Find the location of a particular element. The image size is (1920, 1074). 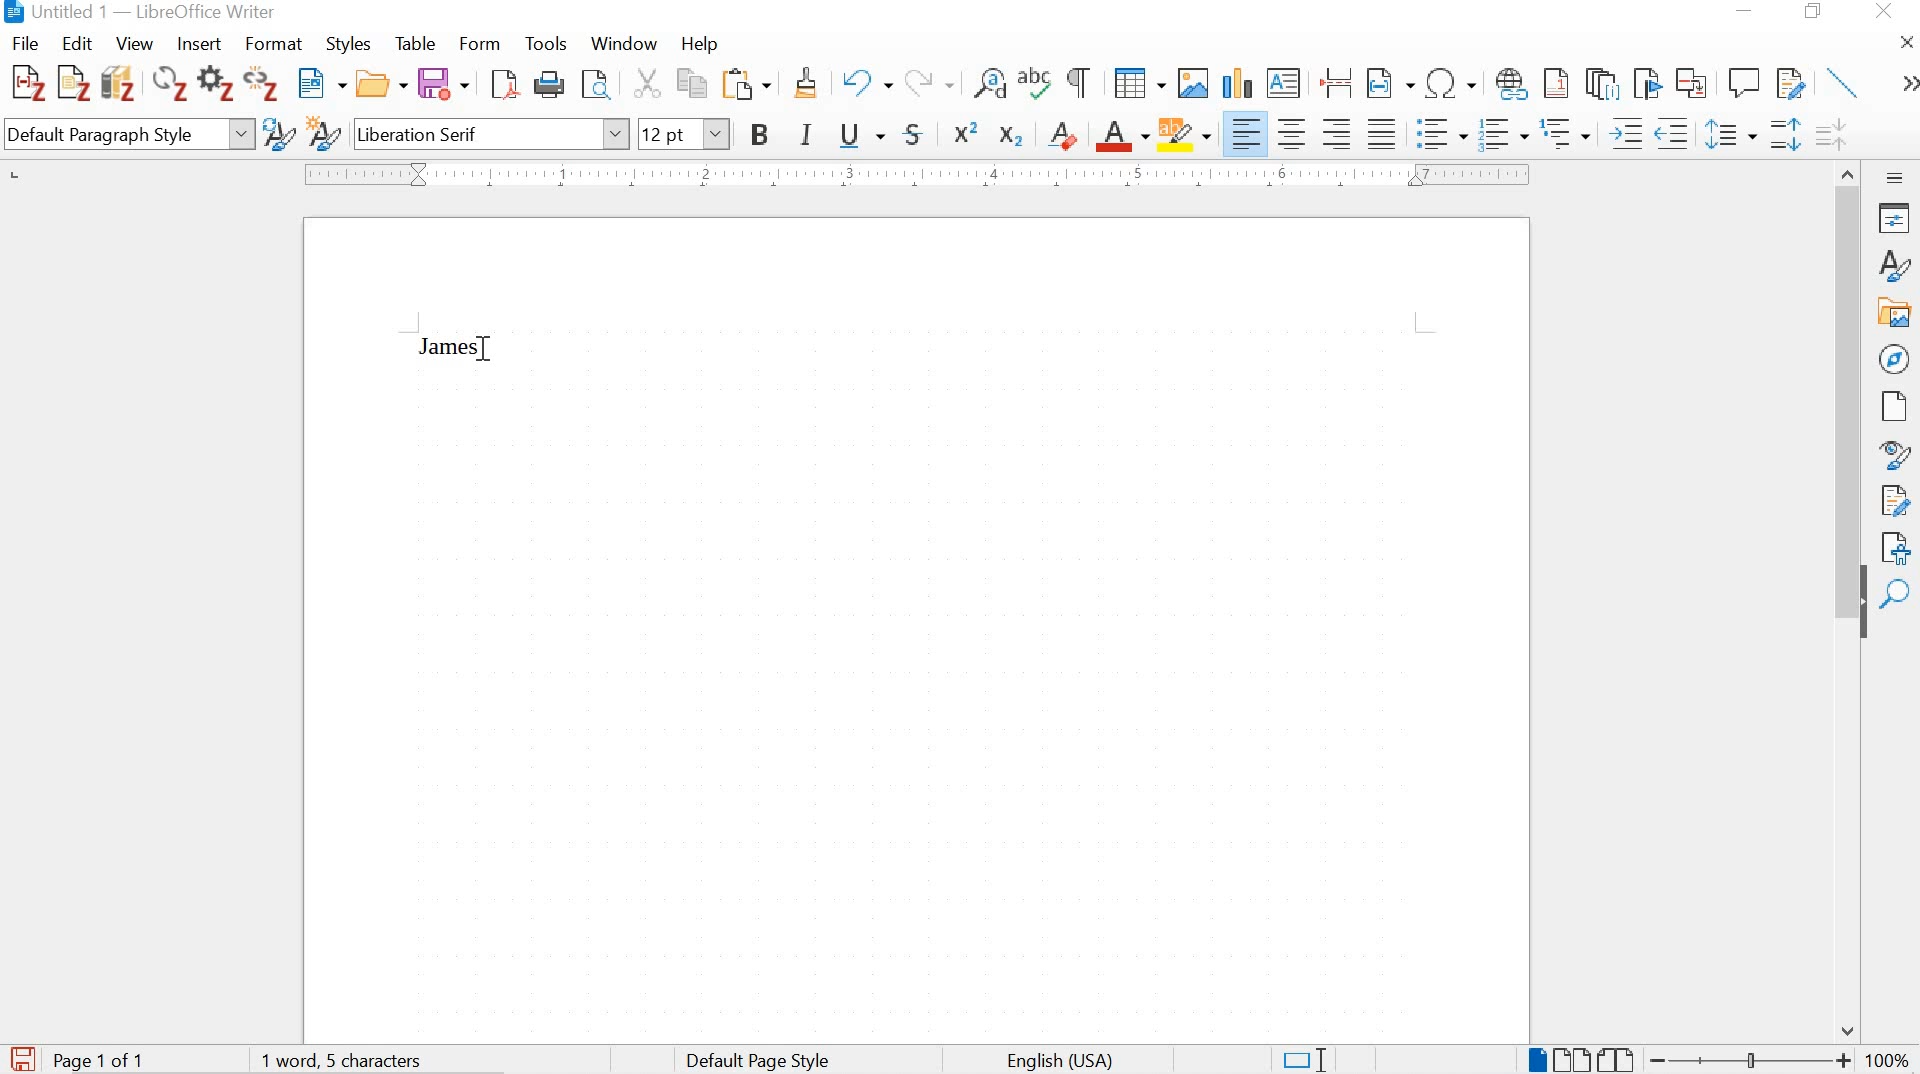

find and replace is located at coordinates (990, 84).